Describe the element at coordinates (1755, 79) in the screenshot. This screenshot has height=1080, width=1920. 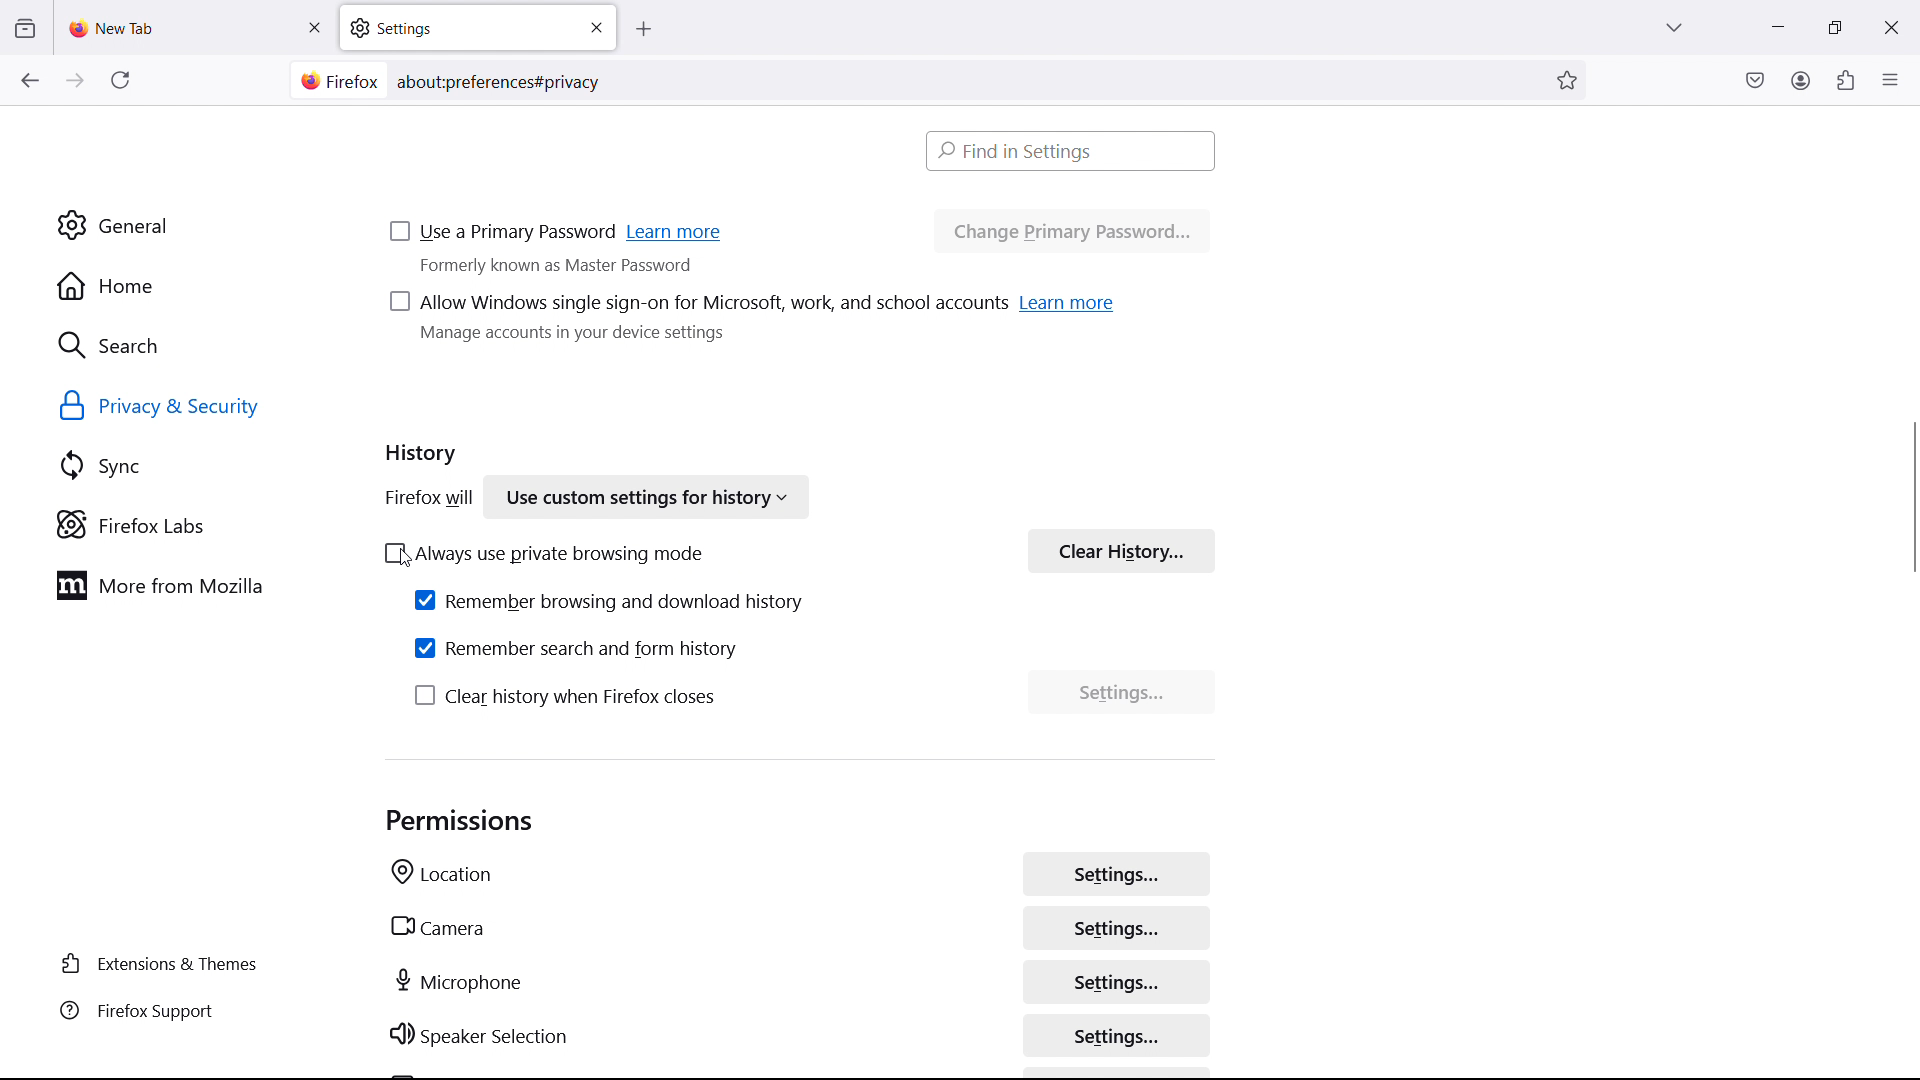
I see `save to pocket` at that location.